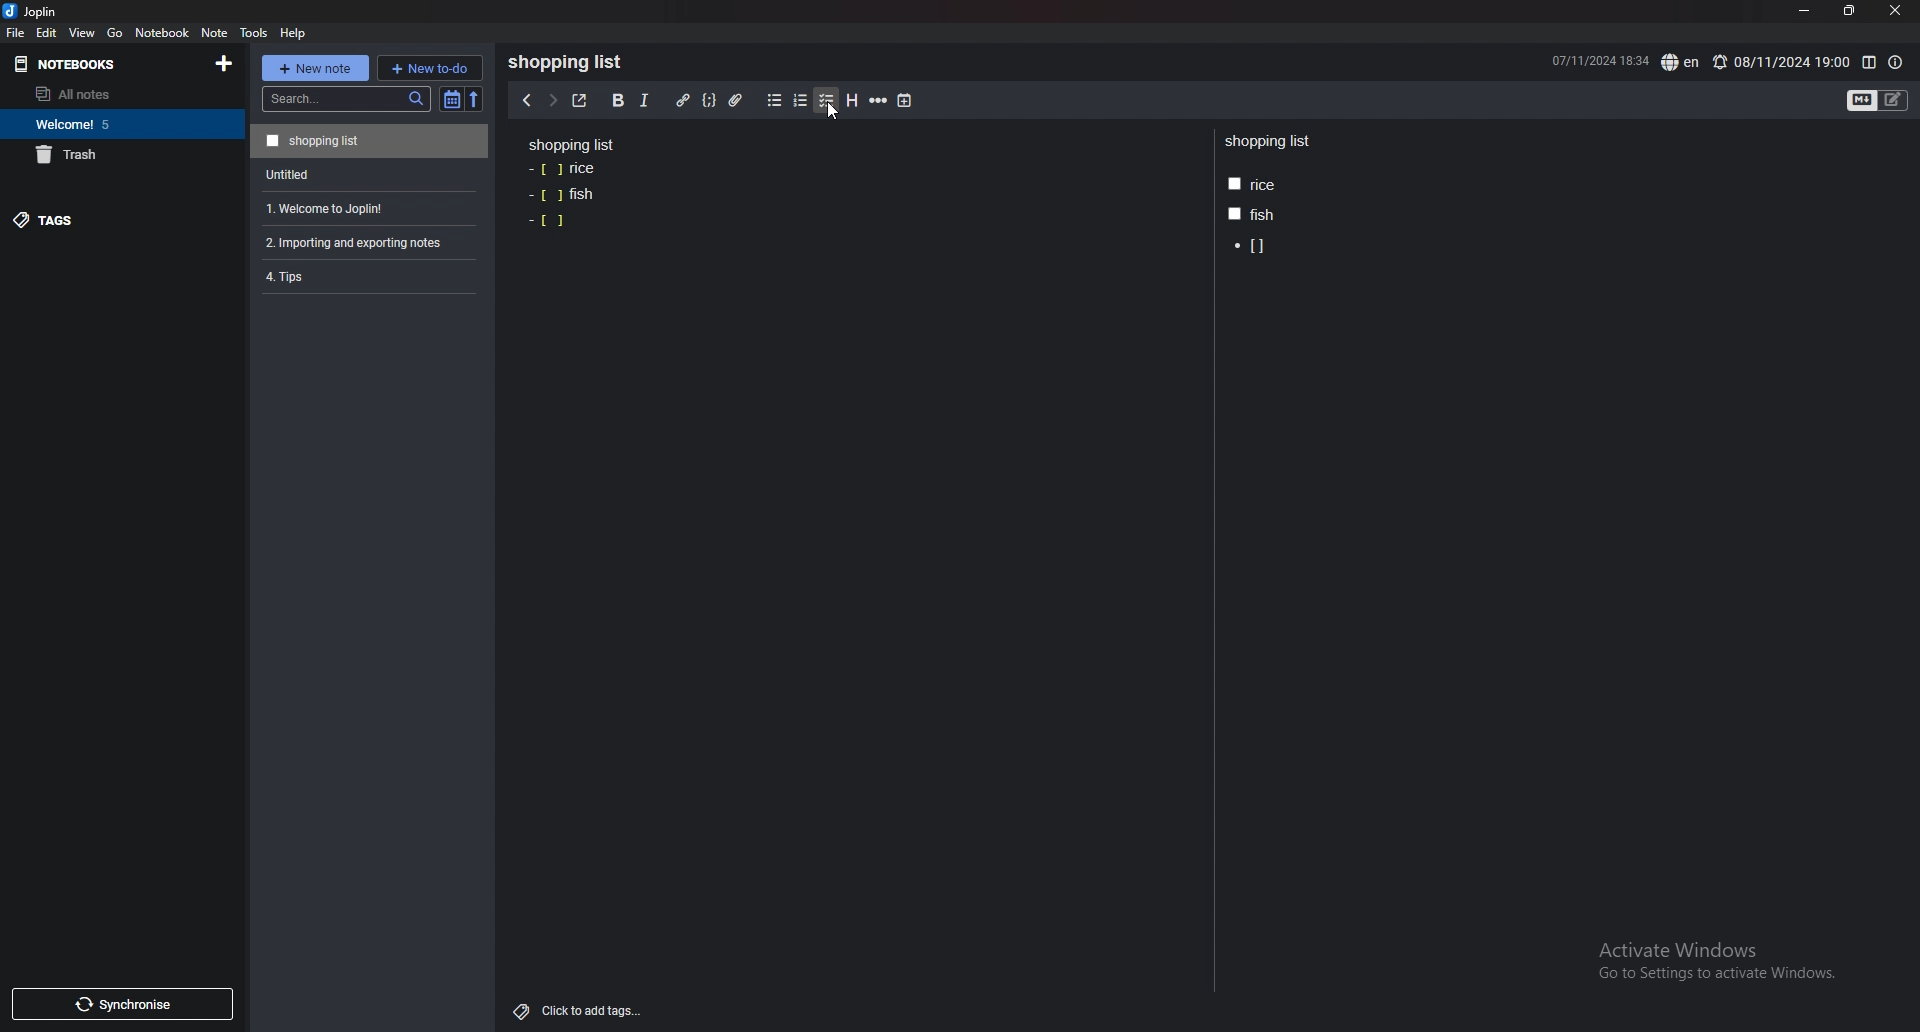  Describe the element at coordinates (369, 140) in the screenshot. I see `Shopping list` at that location.